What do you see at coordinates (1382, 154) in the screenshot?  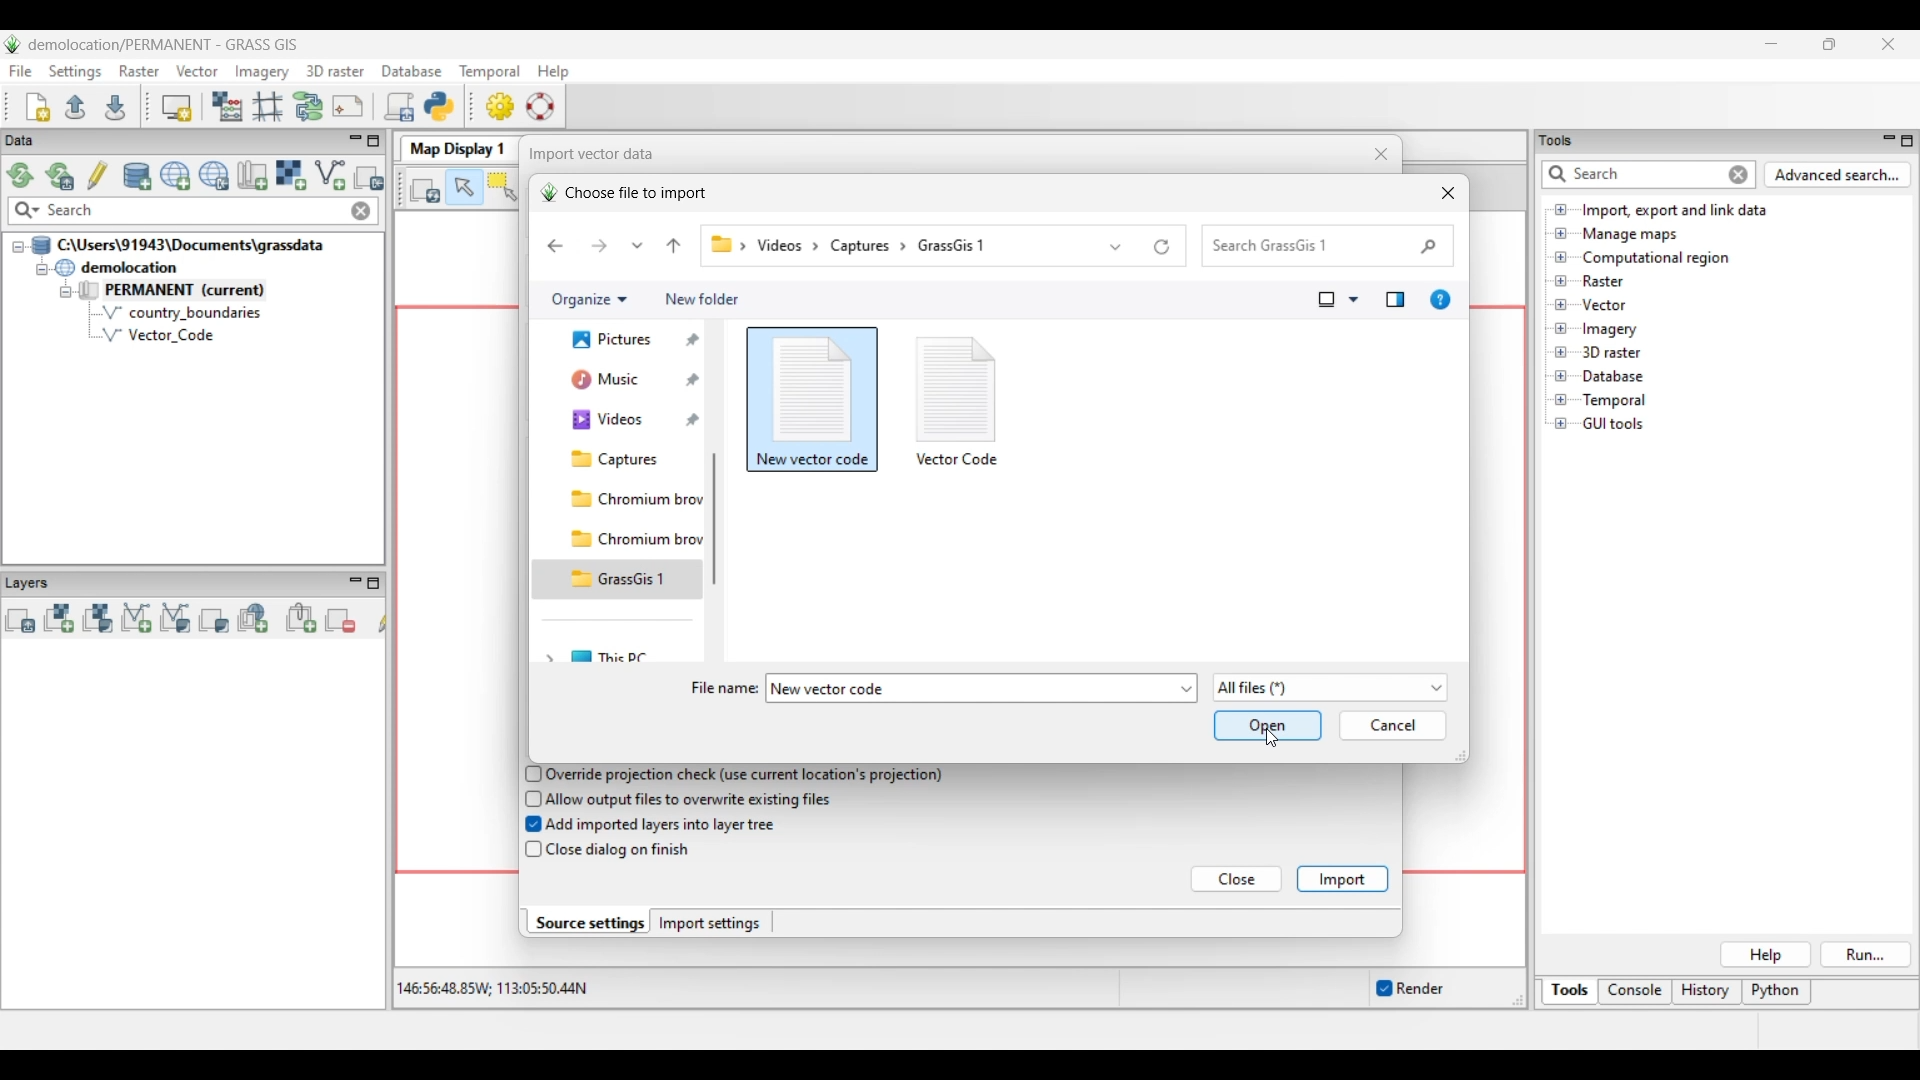 I see `Close window` at bounding box center [1382, 154].